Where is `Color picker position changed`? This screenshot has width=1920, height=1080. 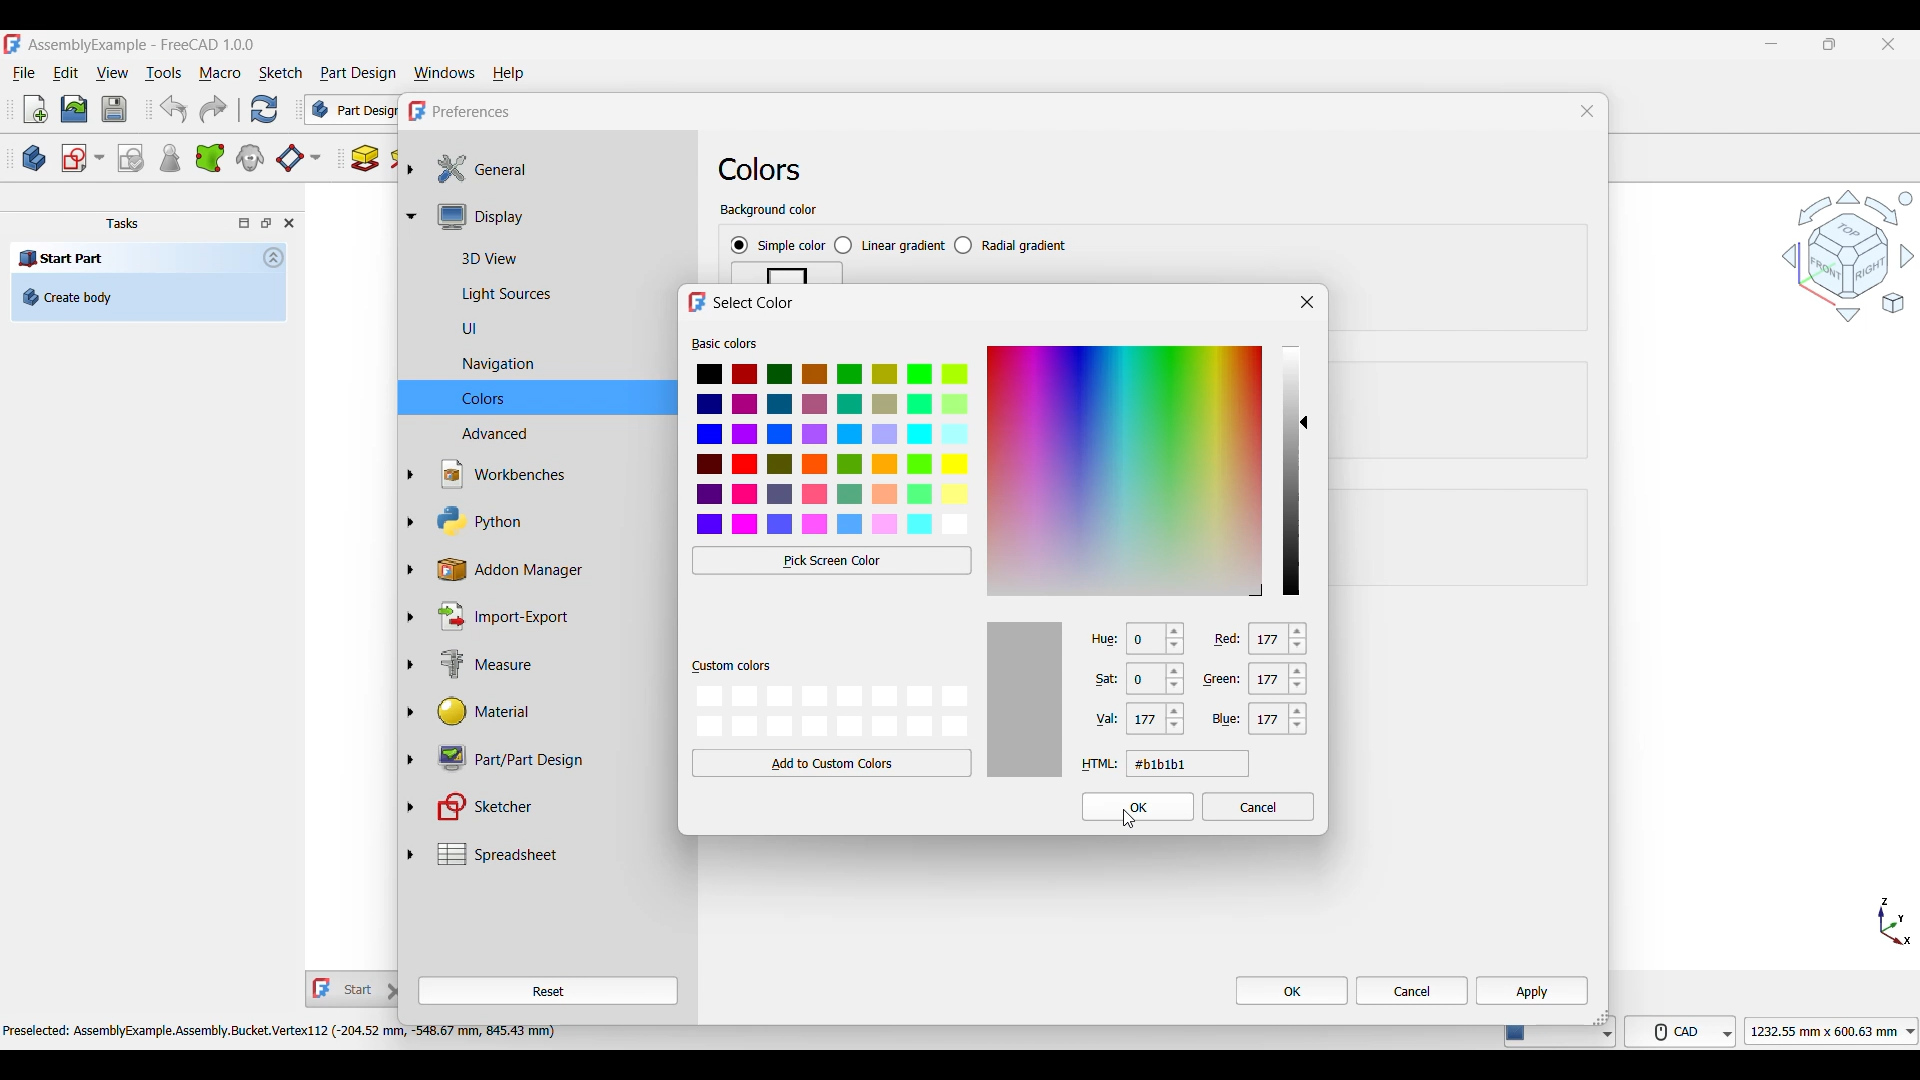 Color picker position changed is located at coordinates (1305, 421).